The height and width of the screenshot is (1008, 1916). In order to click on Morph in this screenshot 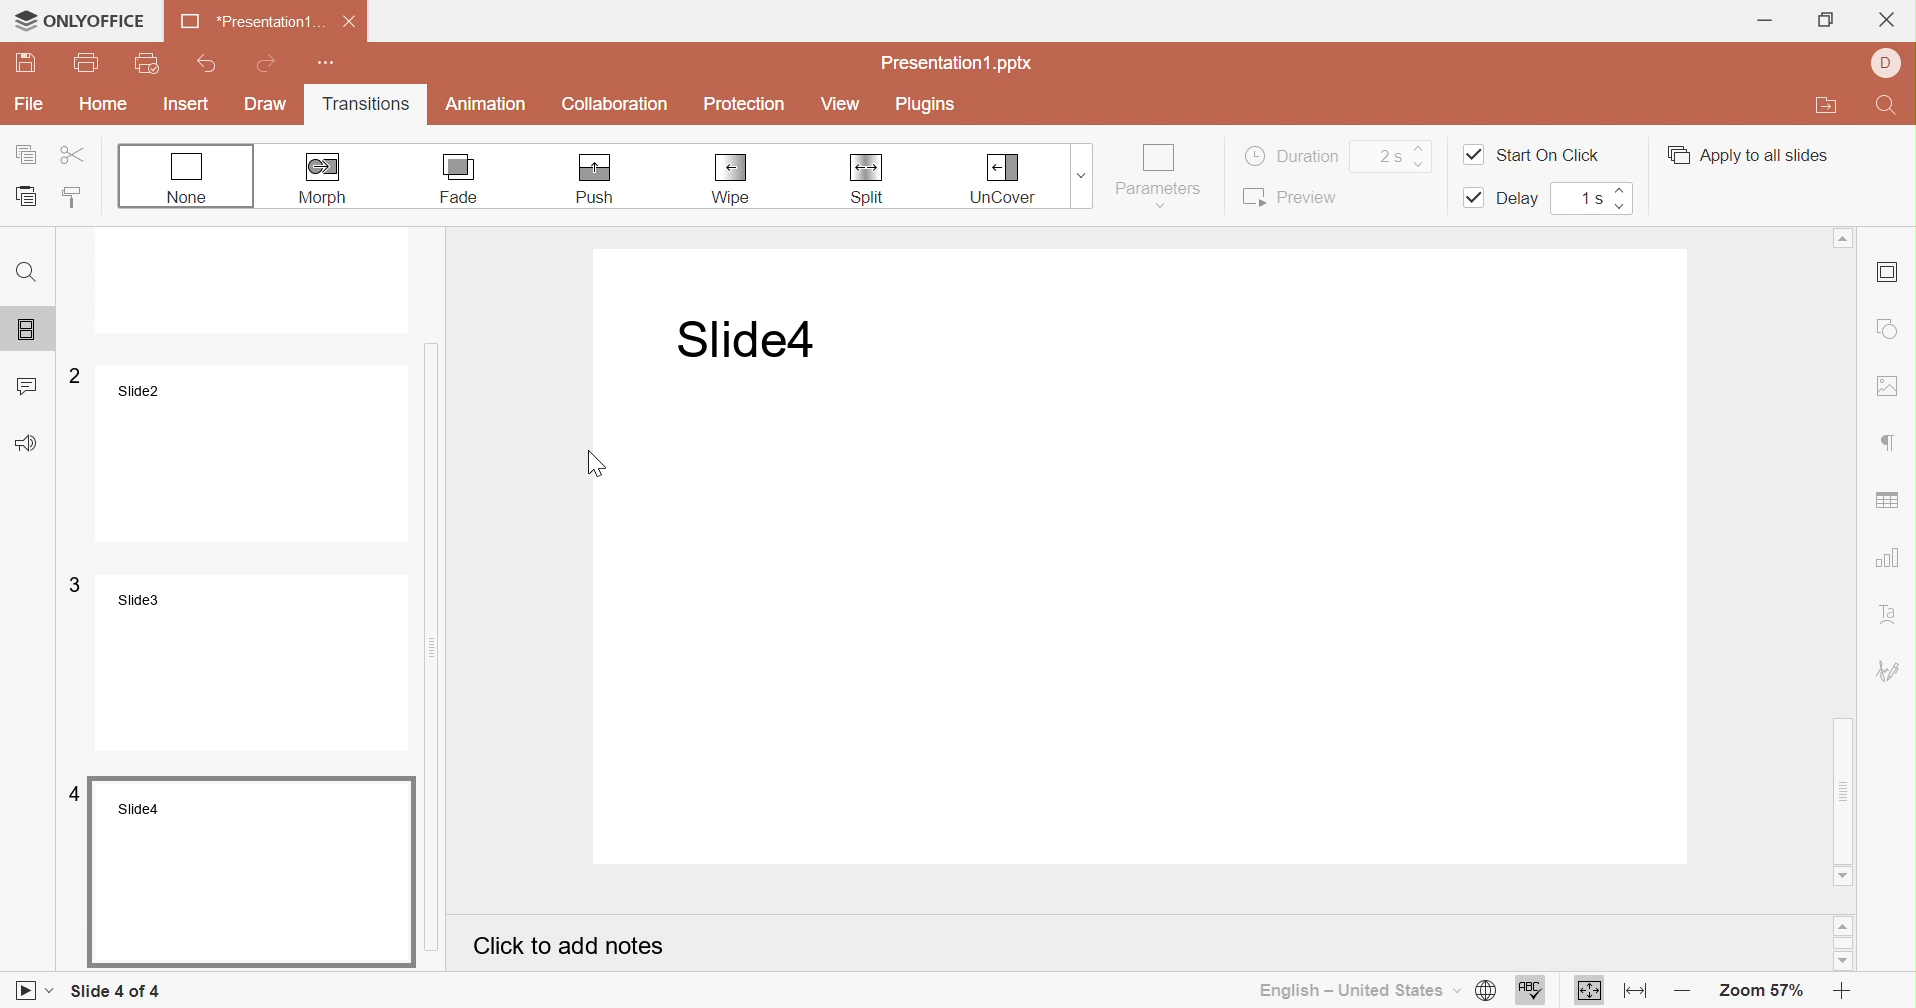, I will do `click(327, 178)`.